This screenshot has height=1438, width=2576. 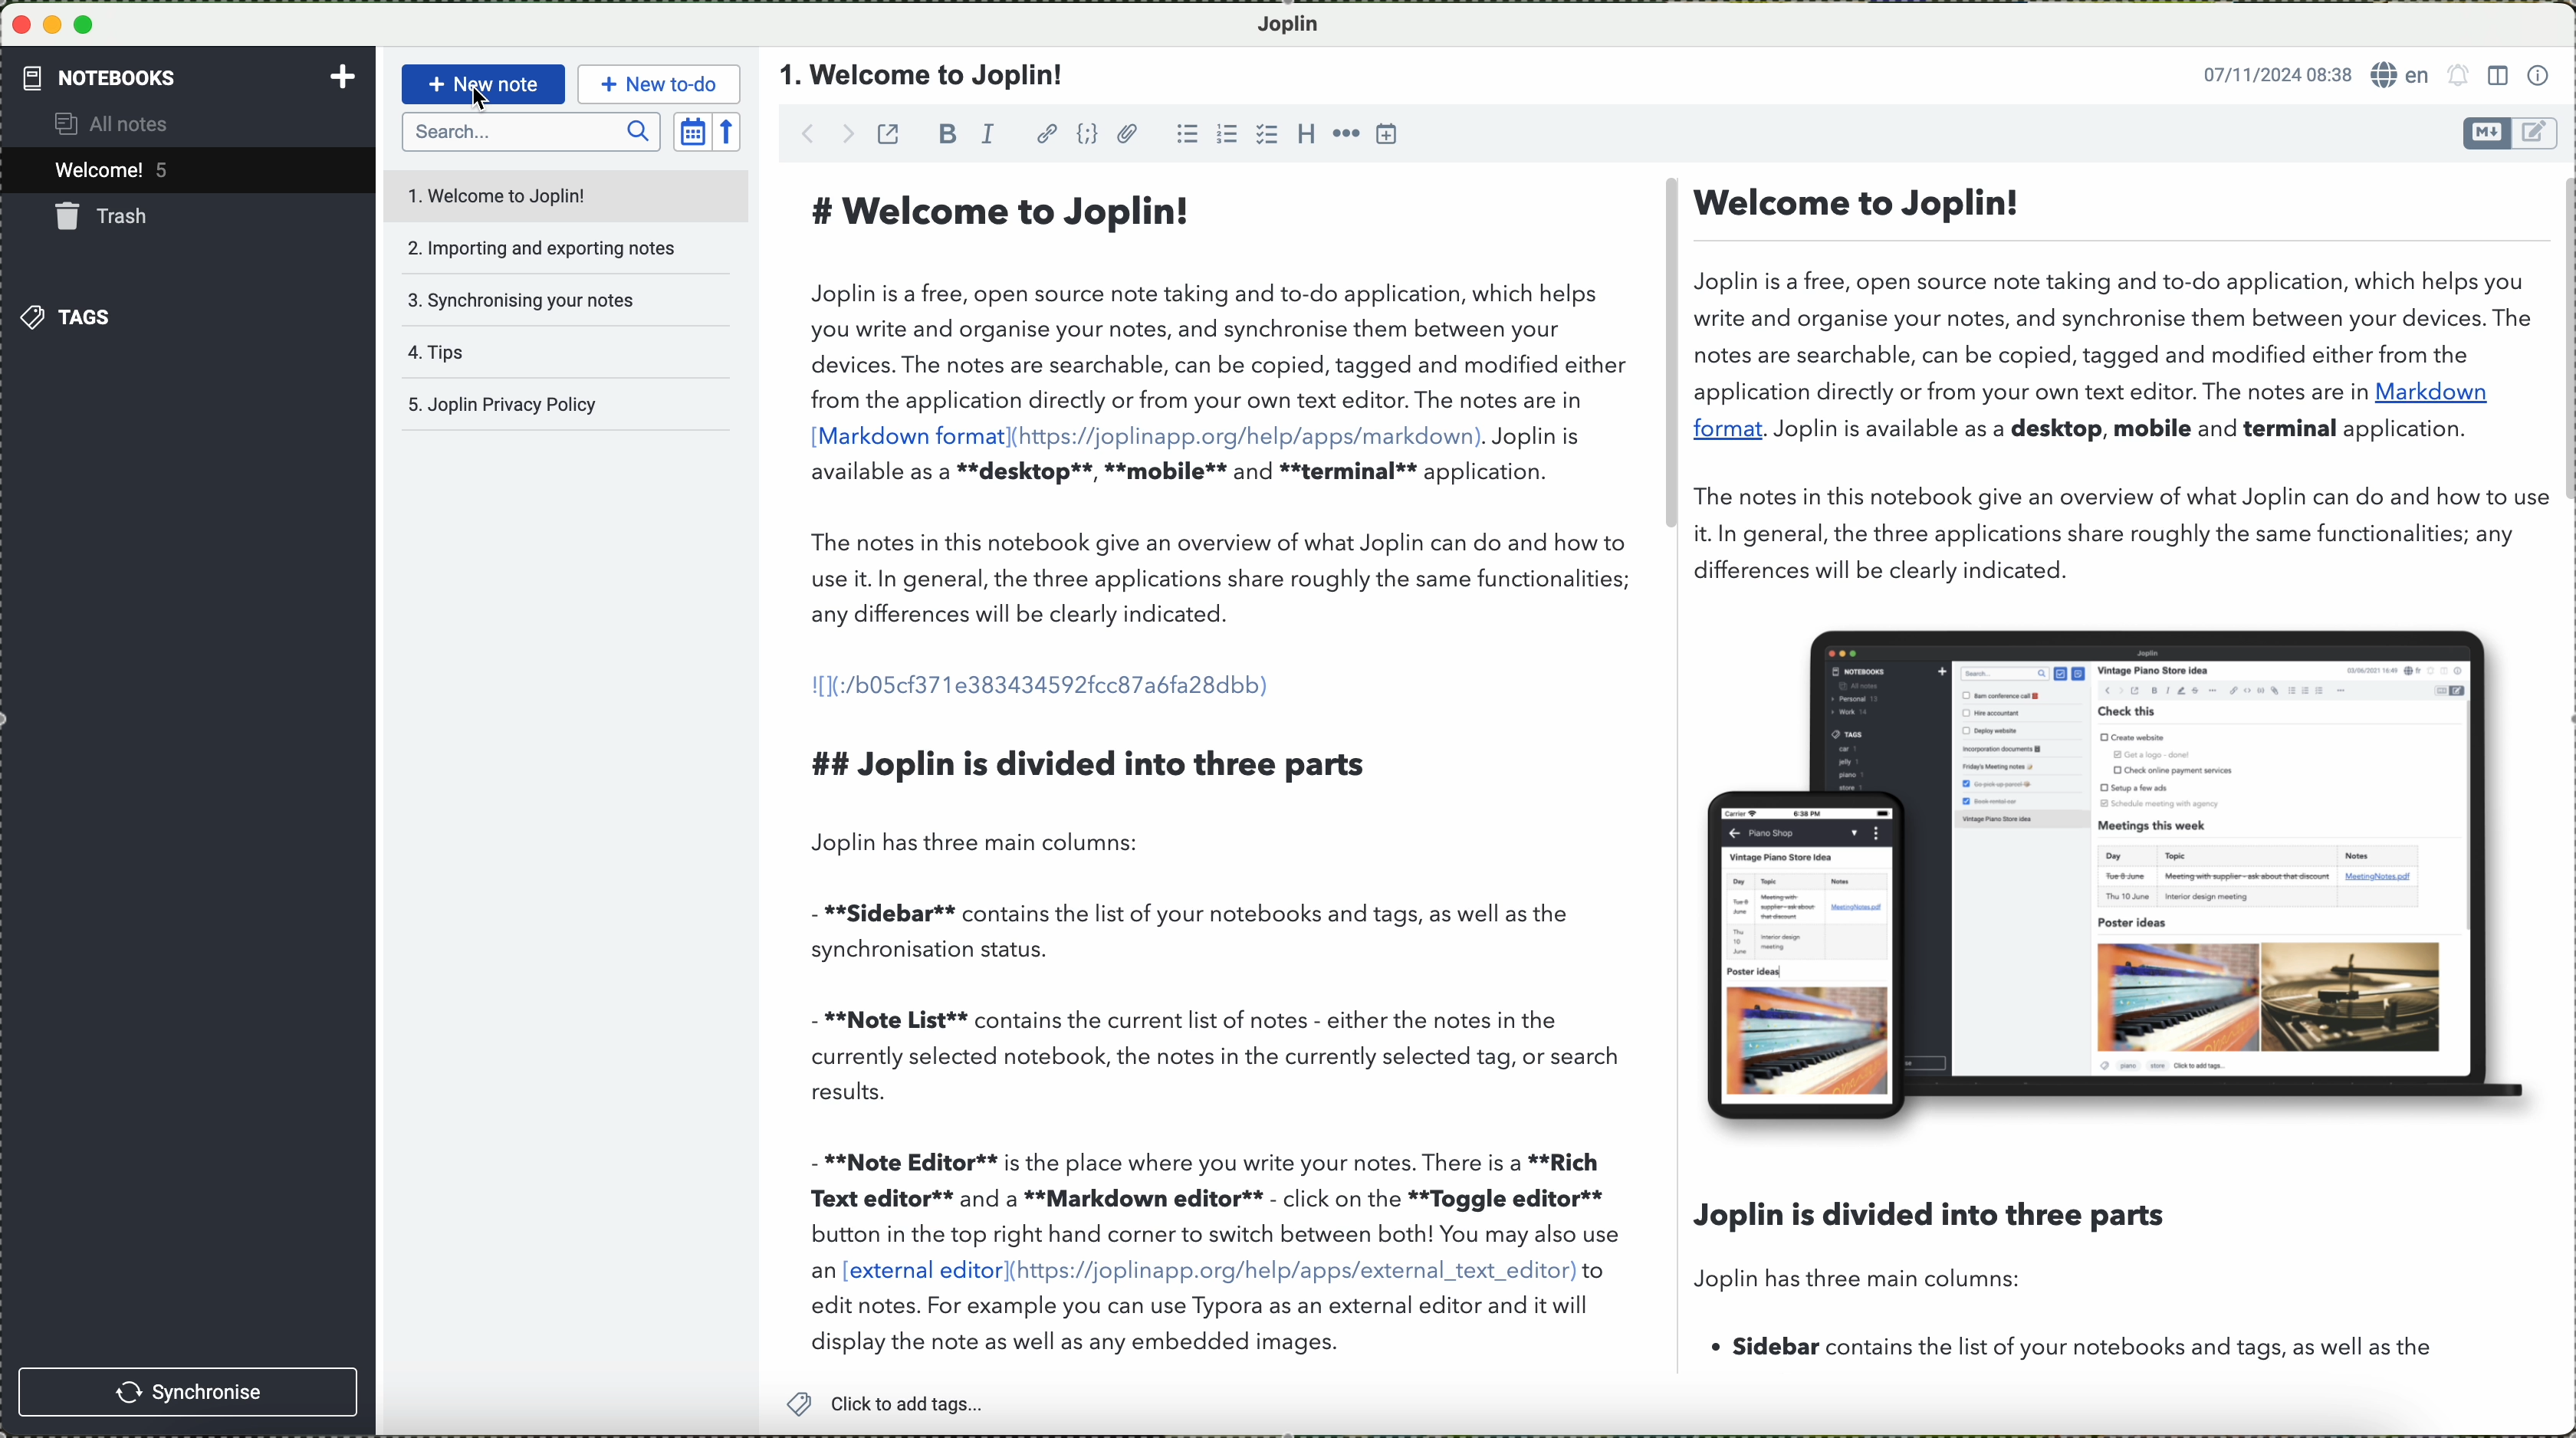 I want to click on attach file, so click(x=1128, y=133).